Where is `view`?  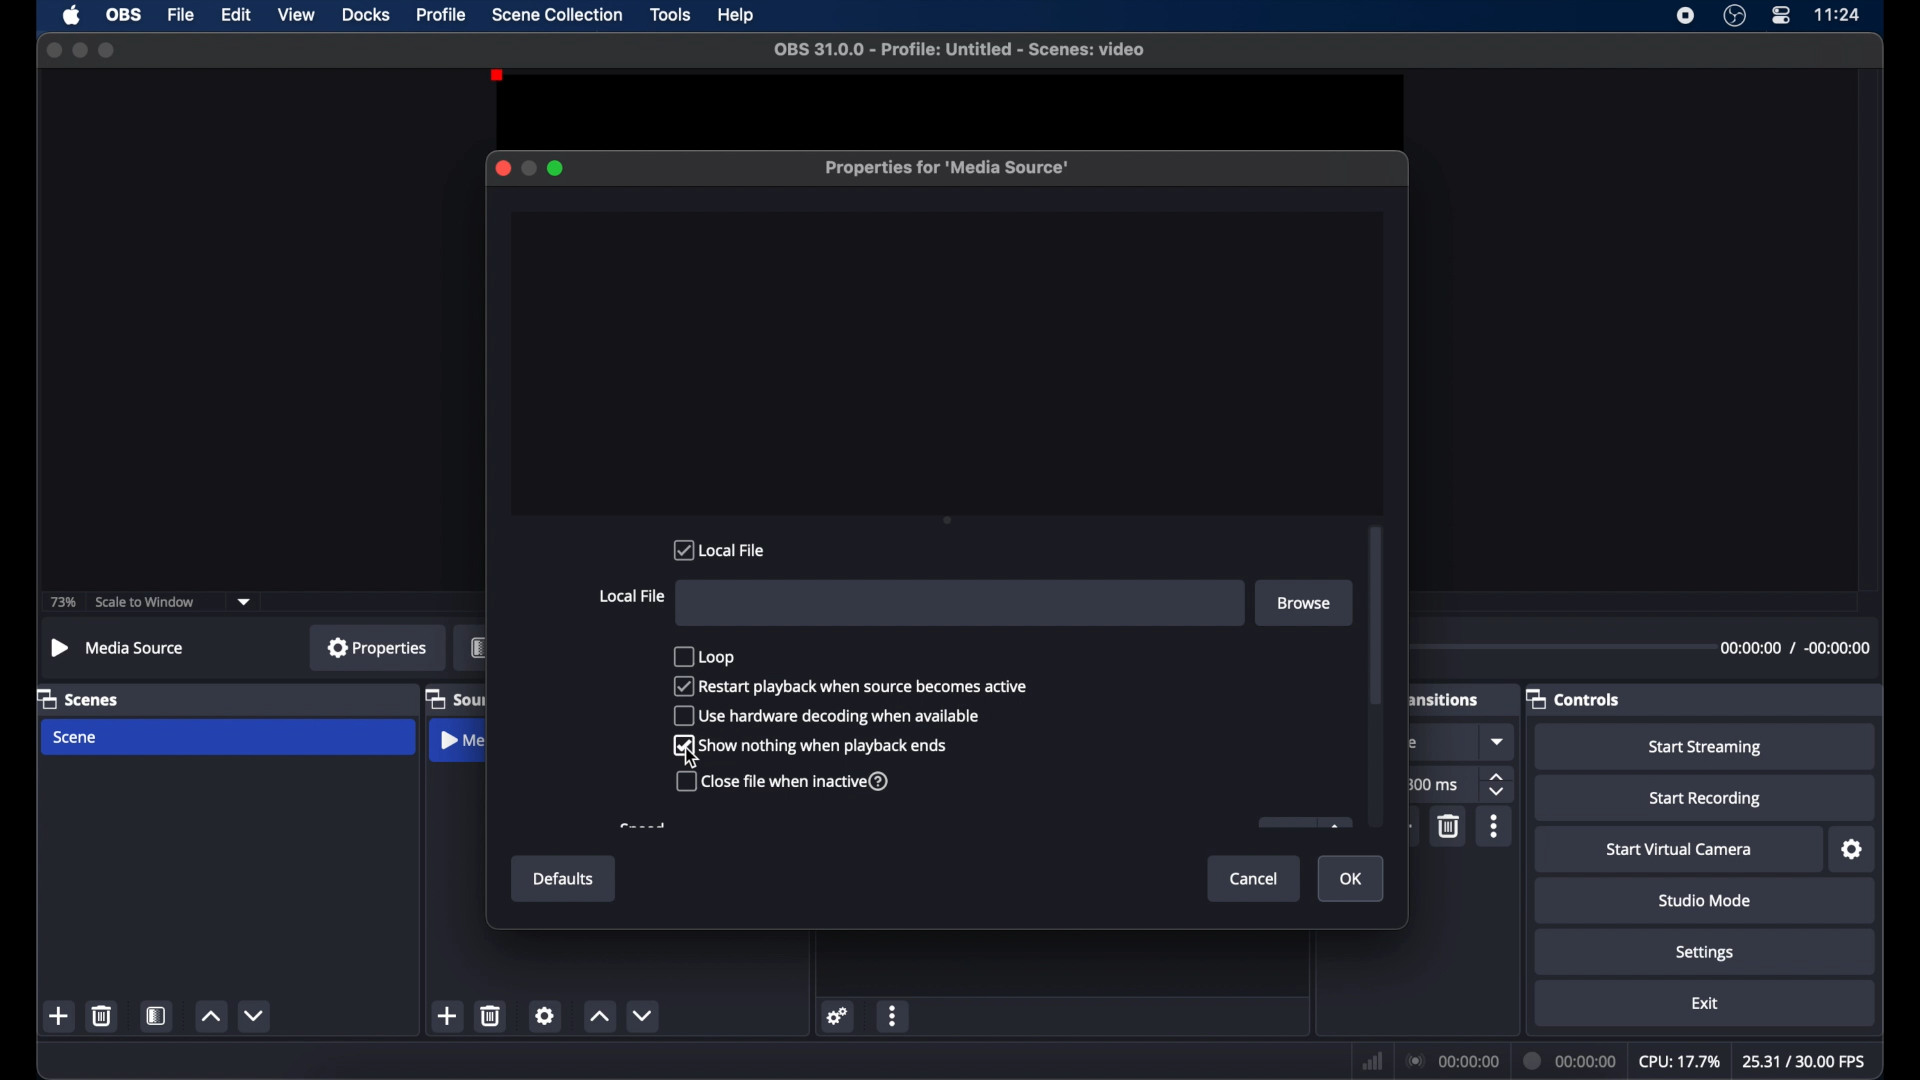
view is located at coordinates (298, 15).